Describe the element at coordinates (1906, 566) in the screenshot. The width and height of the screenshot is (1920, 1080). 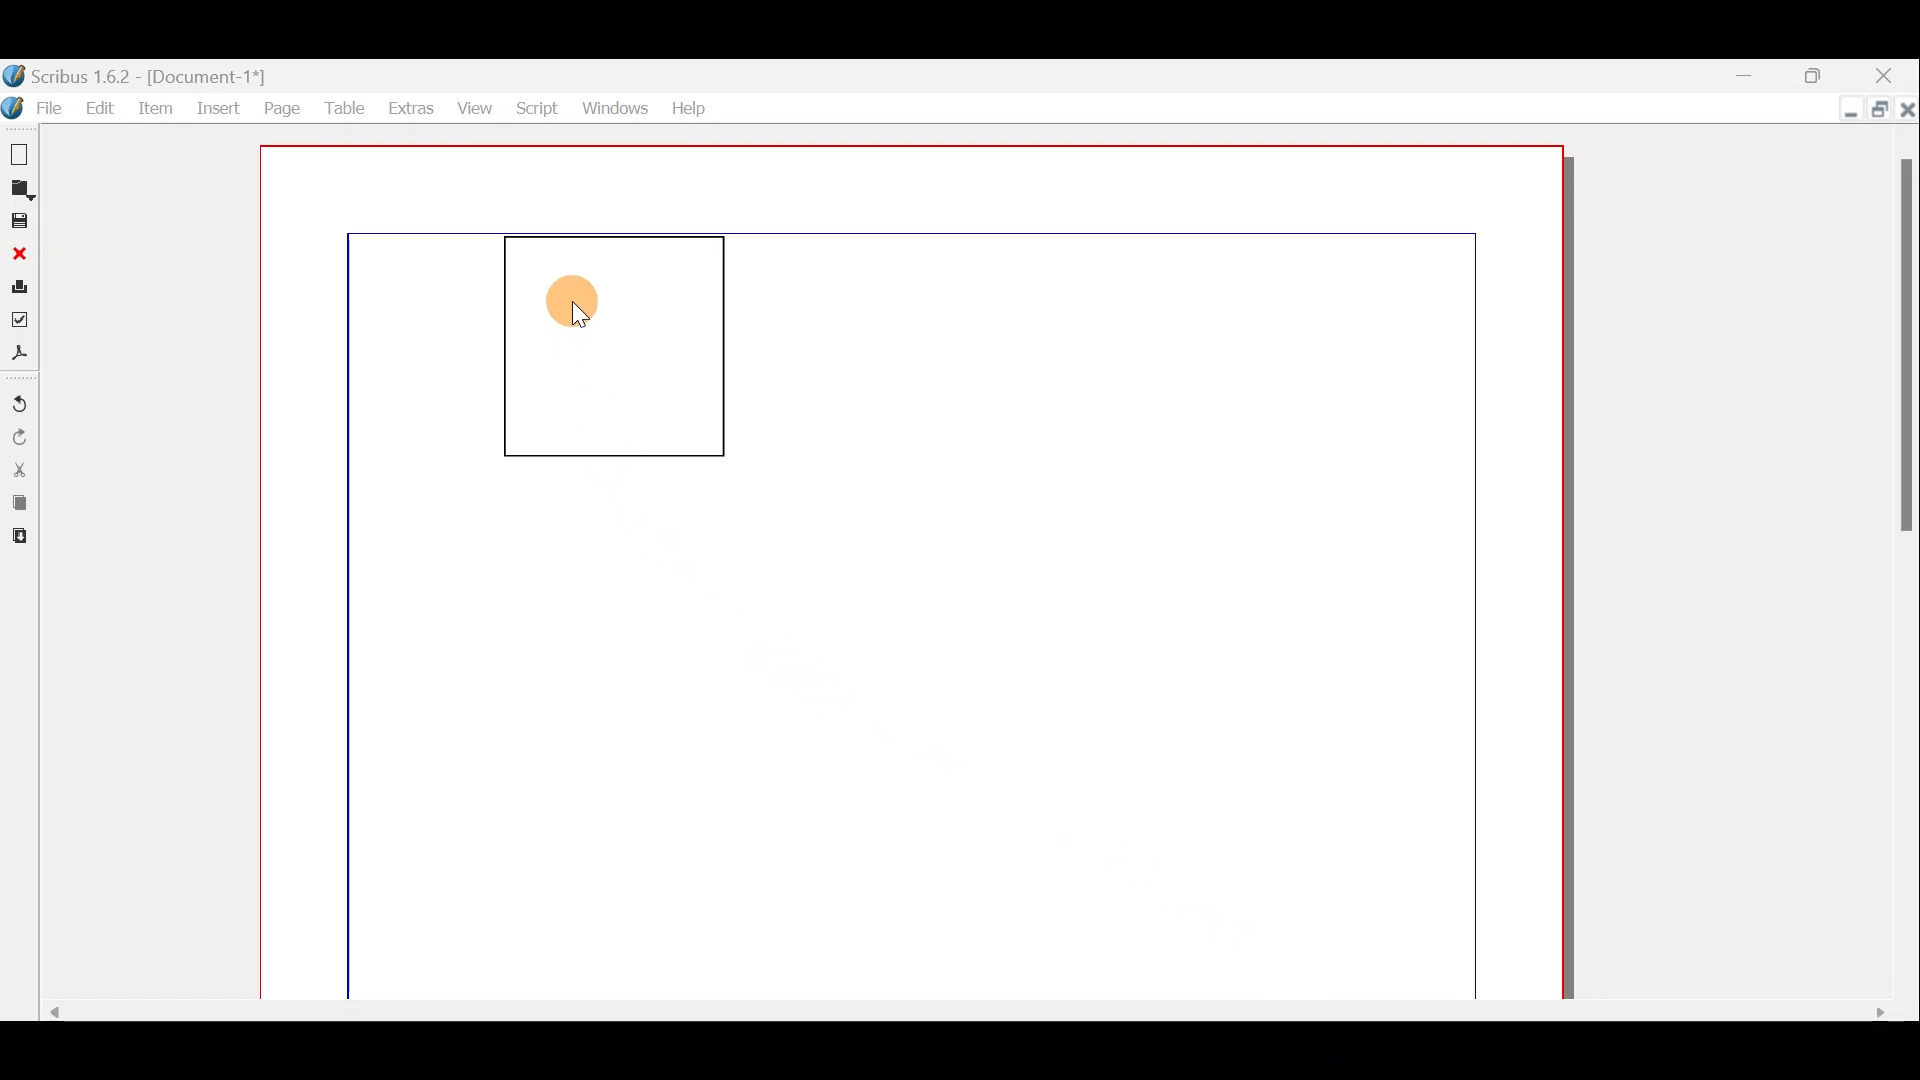
I see `Scroll bar` at that location.